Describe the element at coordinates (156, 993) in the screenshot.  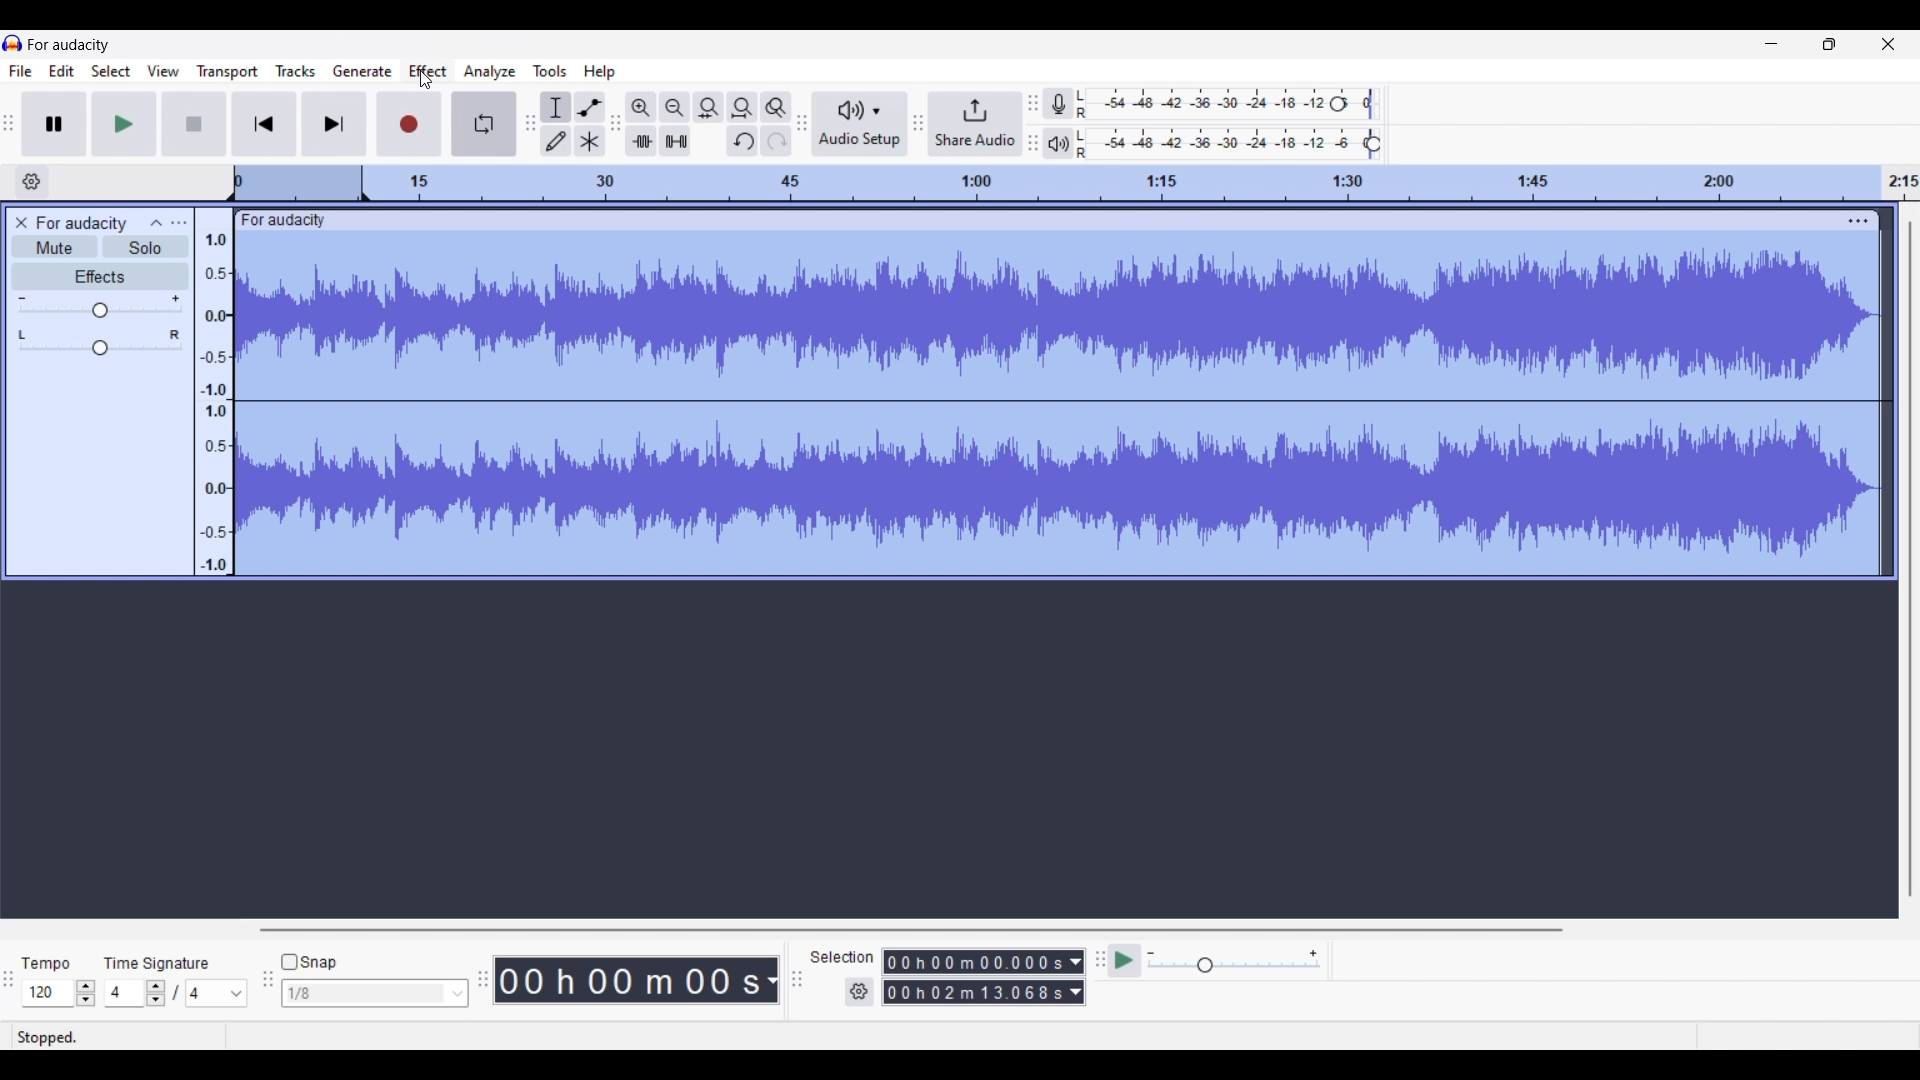
I see `Increase/Decrease time signature` at that location.